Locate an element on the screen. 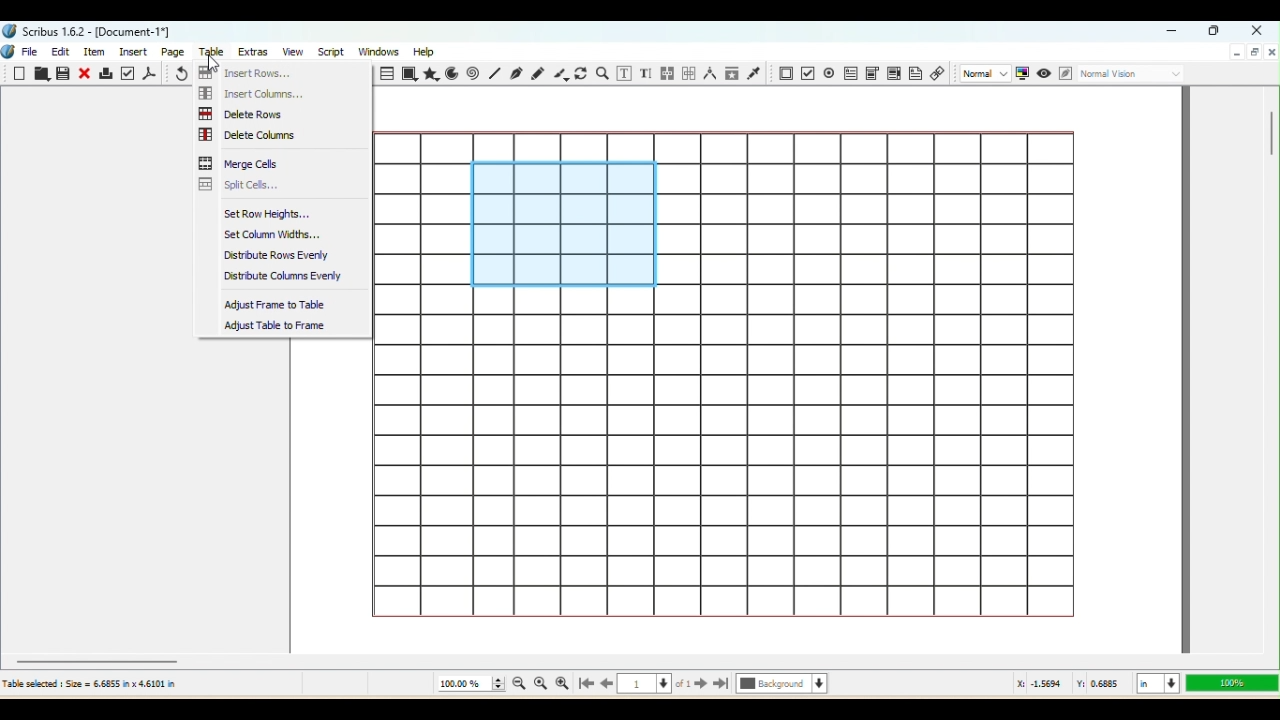 The image size is (1280, 720). New is located at coordinates (21, 74).